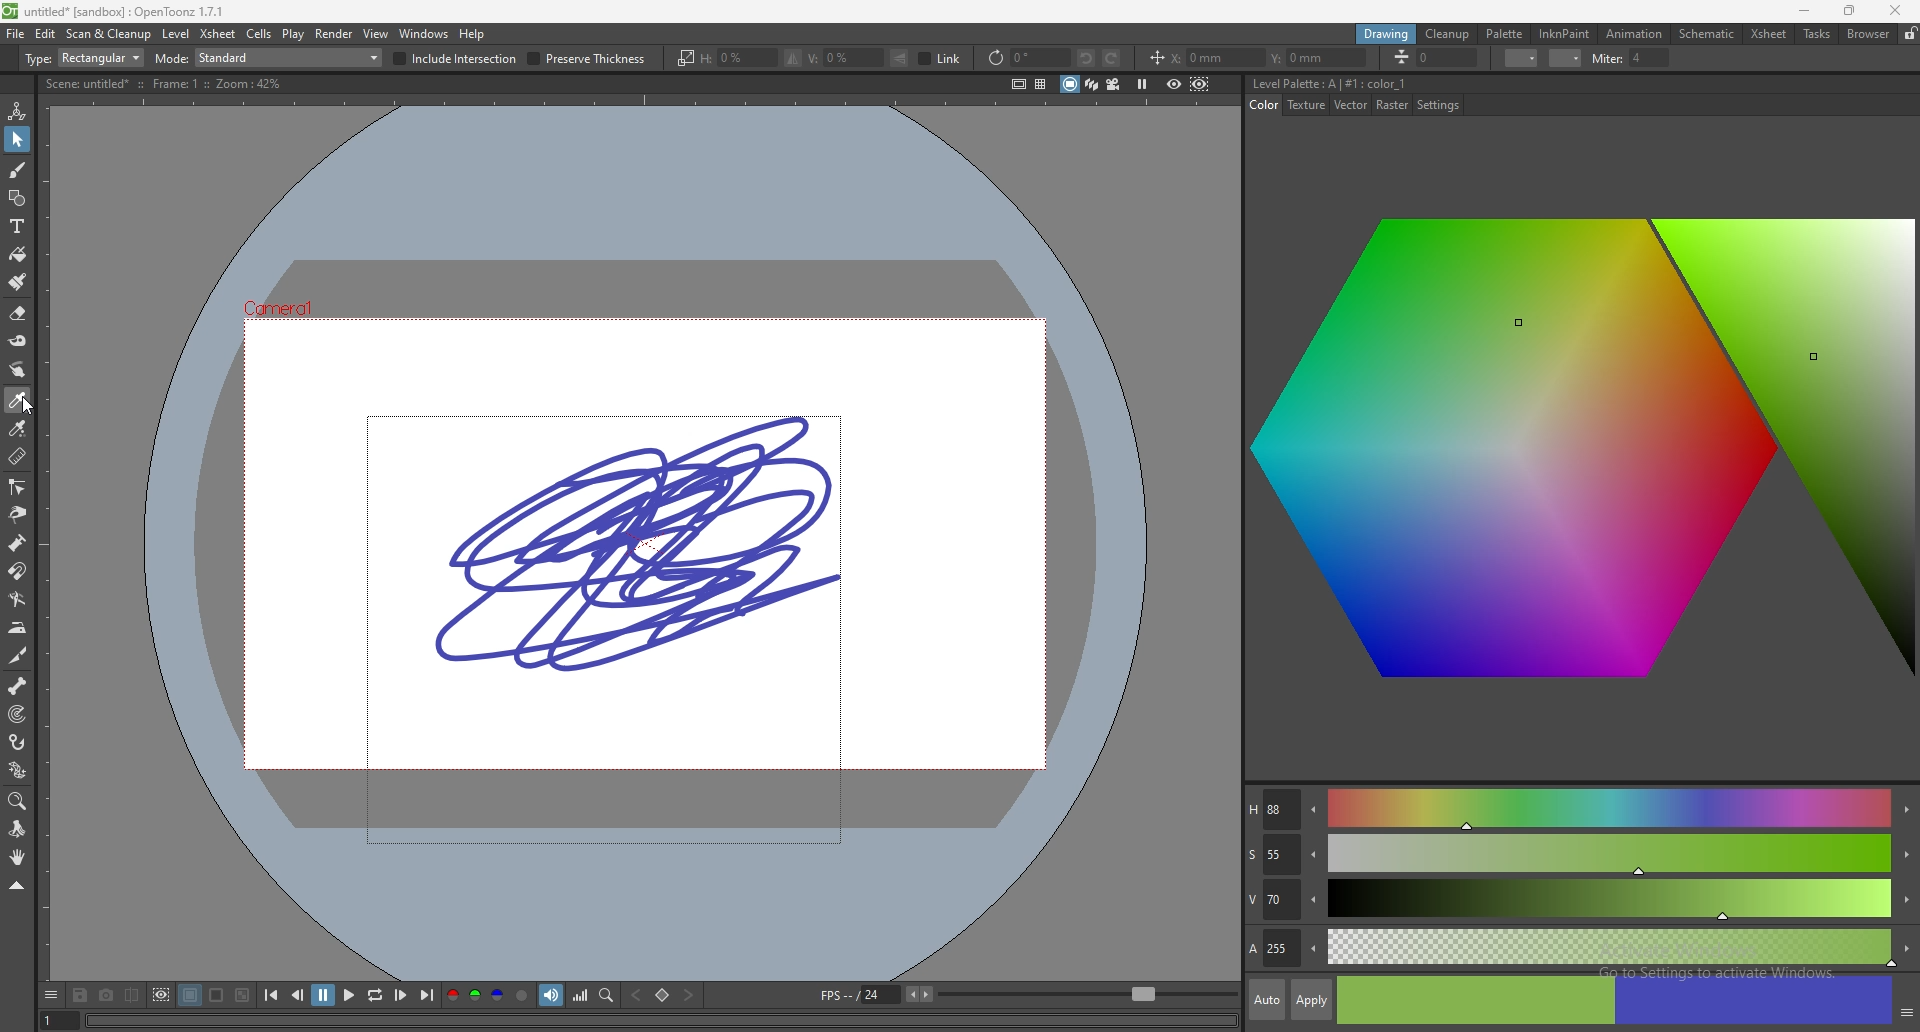 The width and height of the screenshot is (1920, 1032). I want to click on title, so click(115, 10).